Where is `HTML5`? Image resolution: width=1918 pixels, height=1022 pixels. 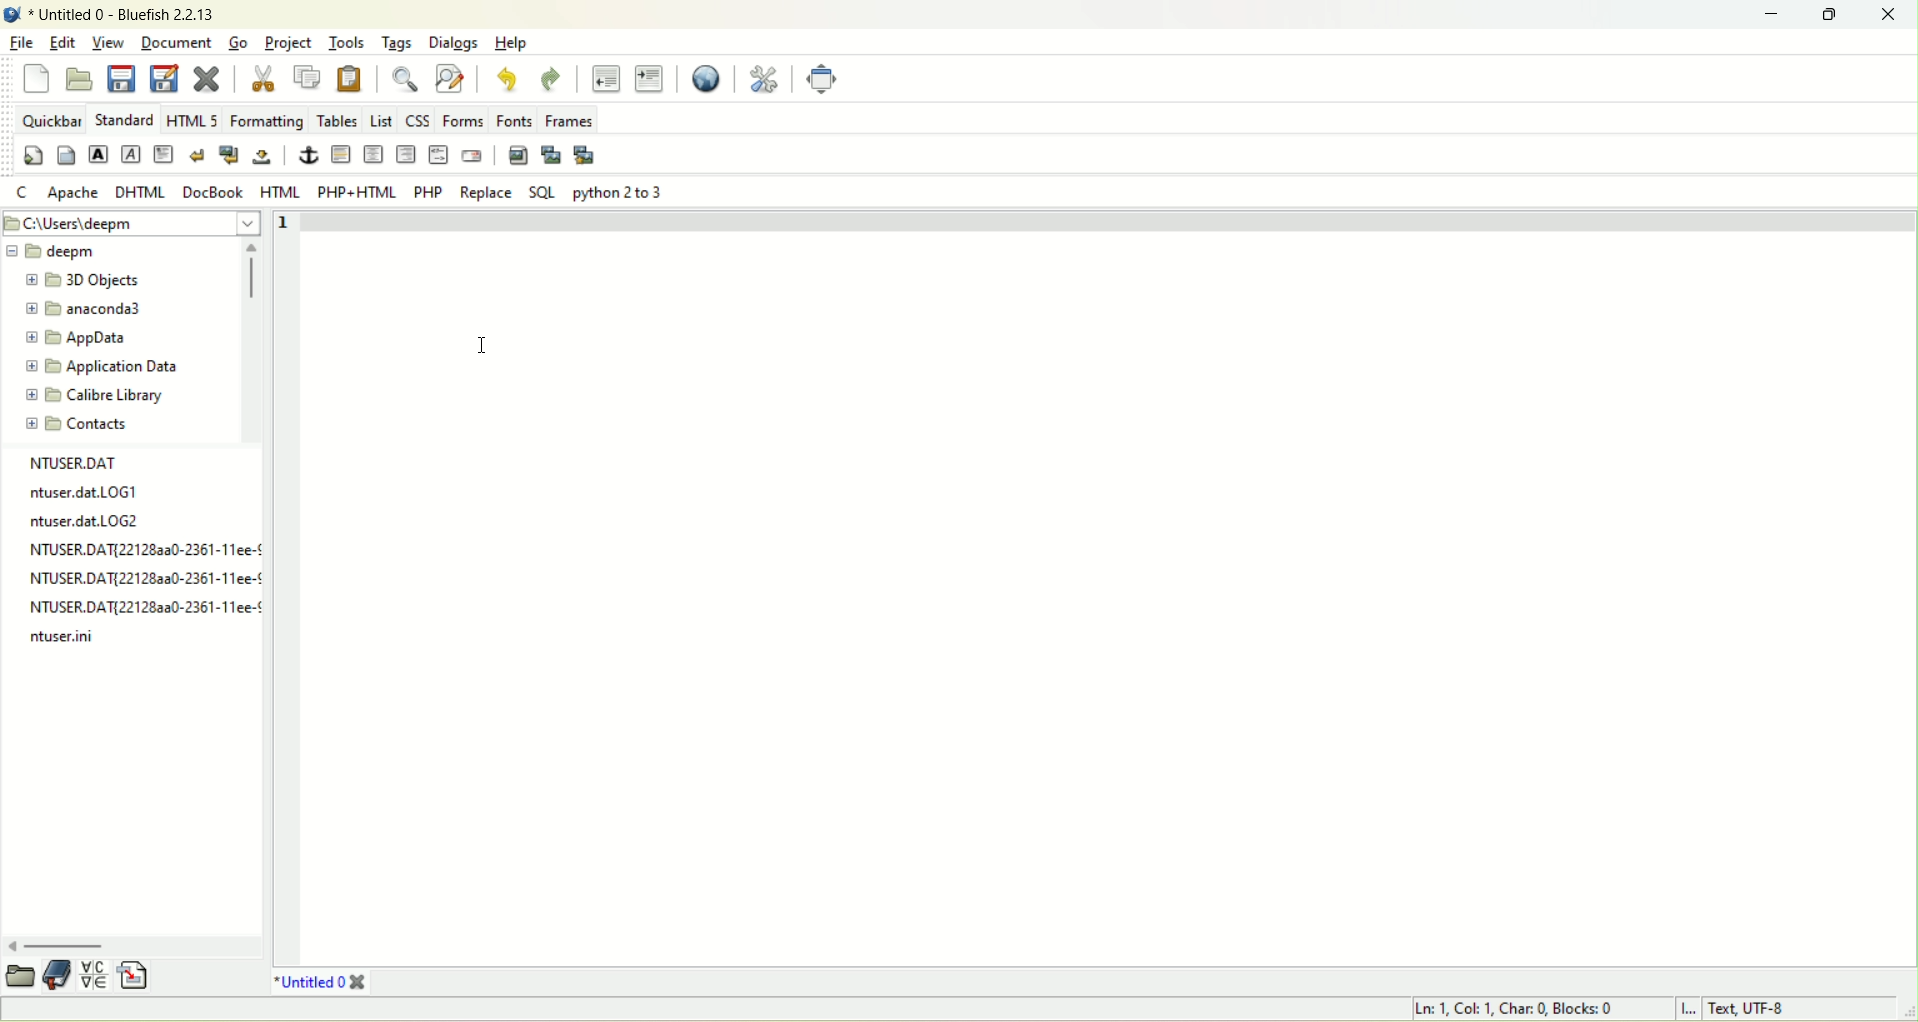 HTML5 is located at coordinates (191, 119).